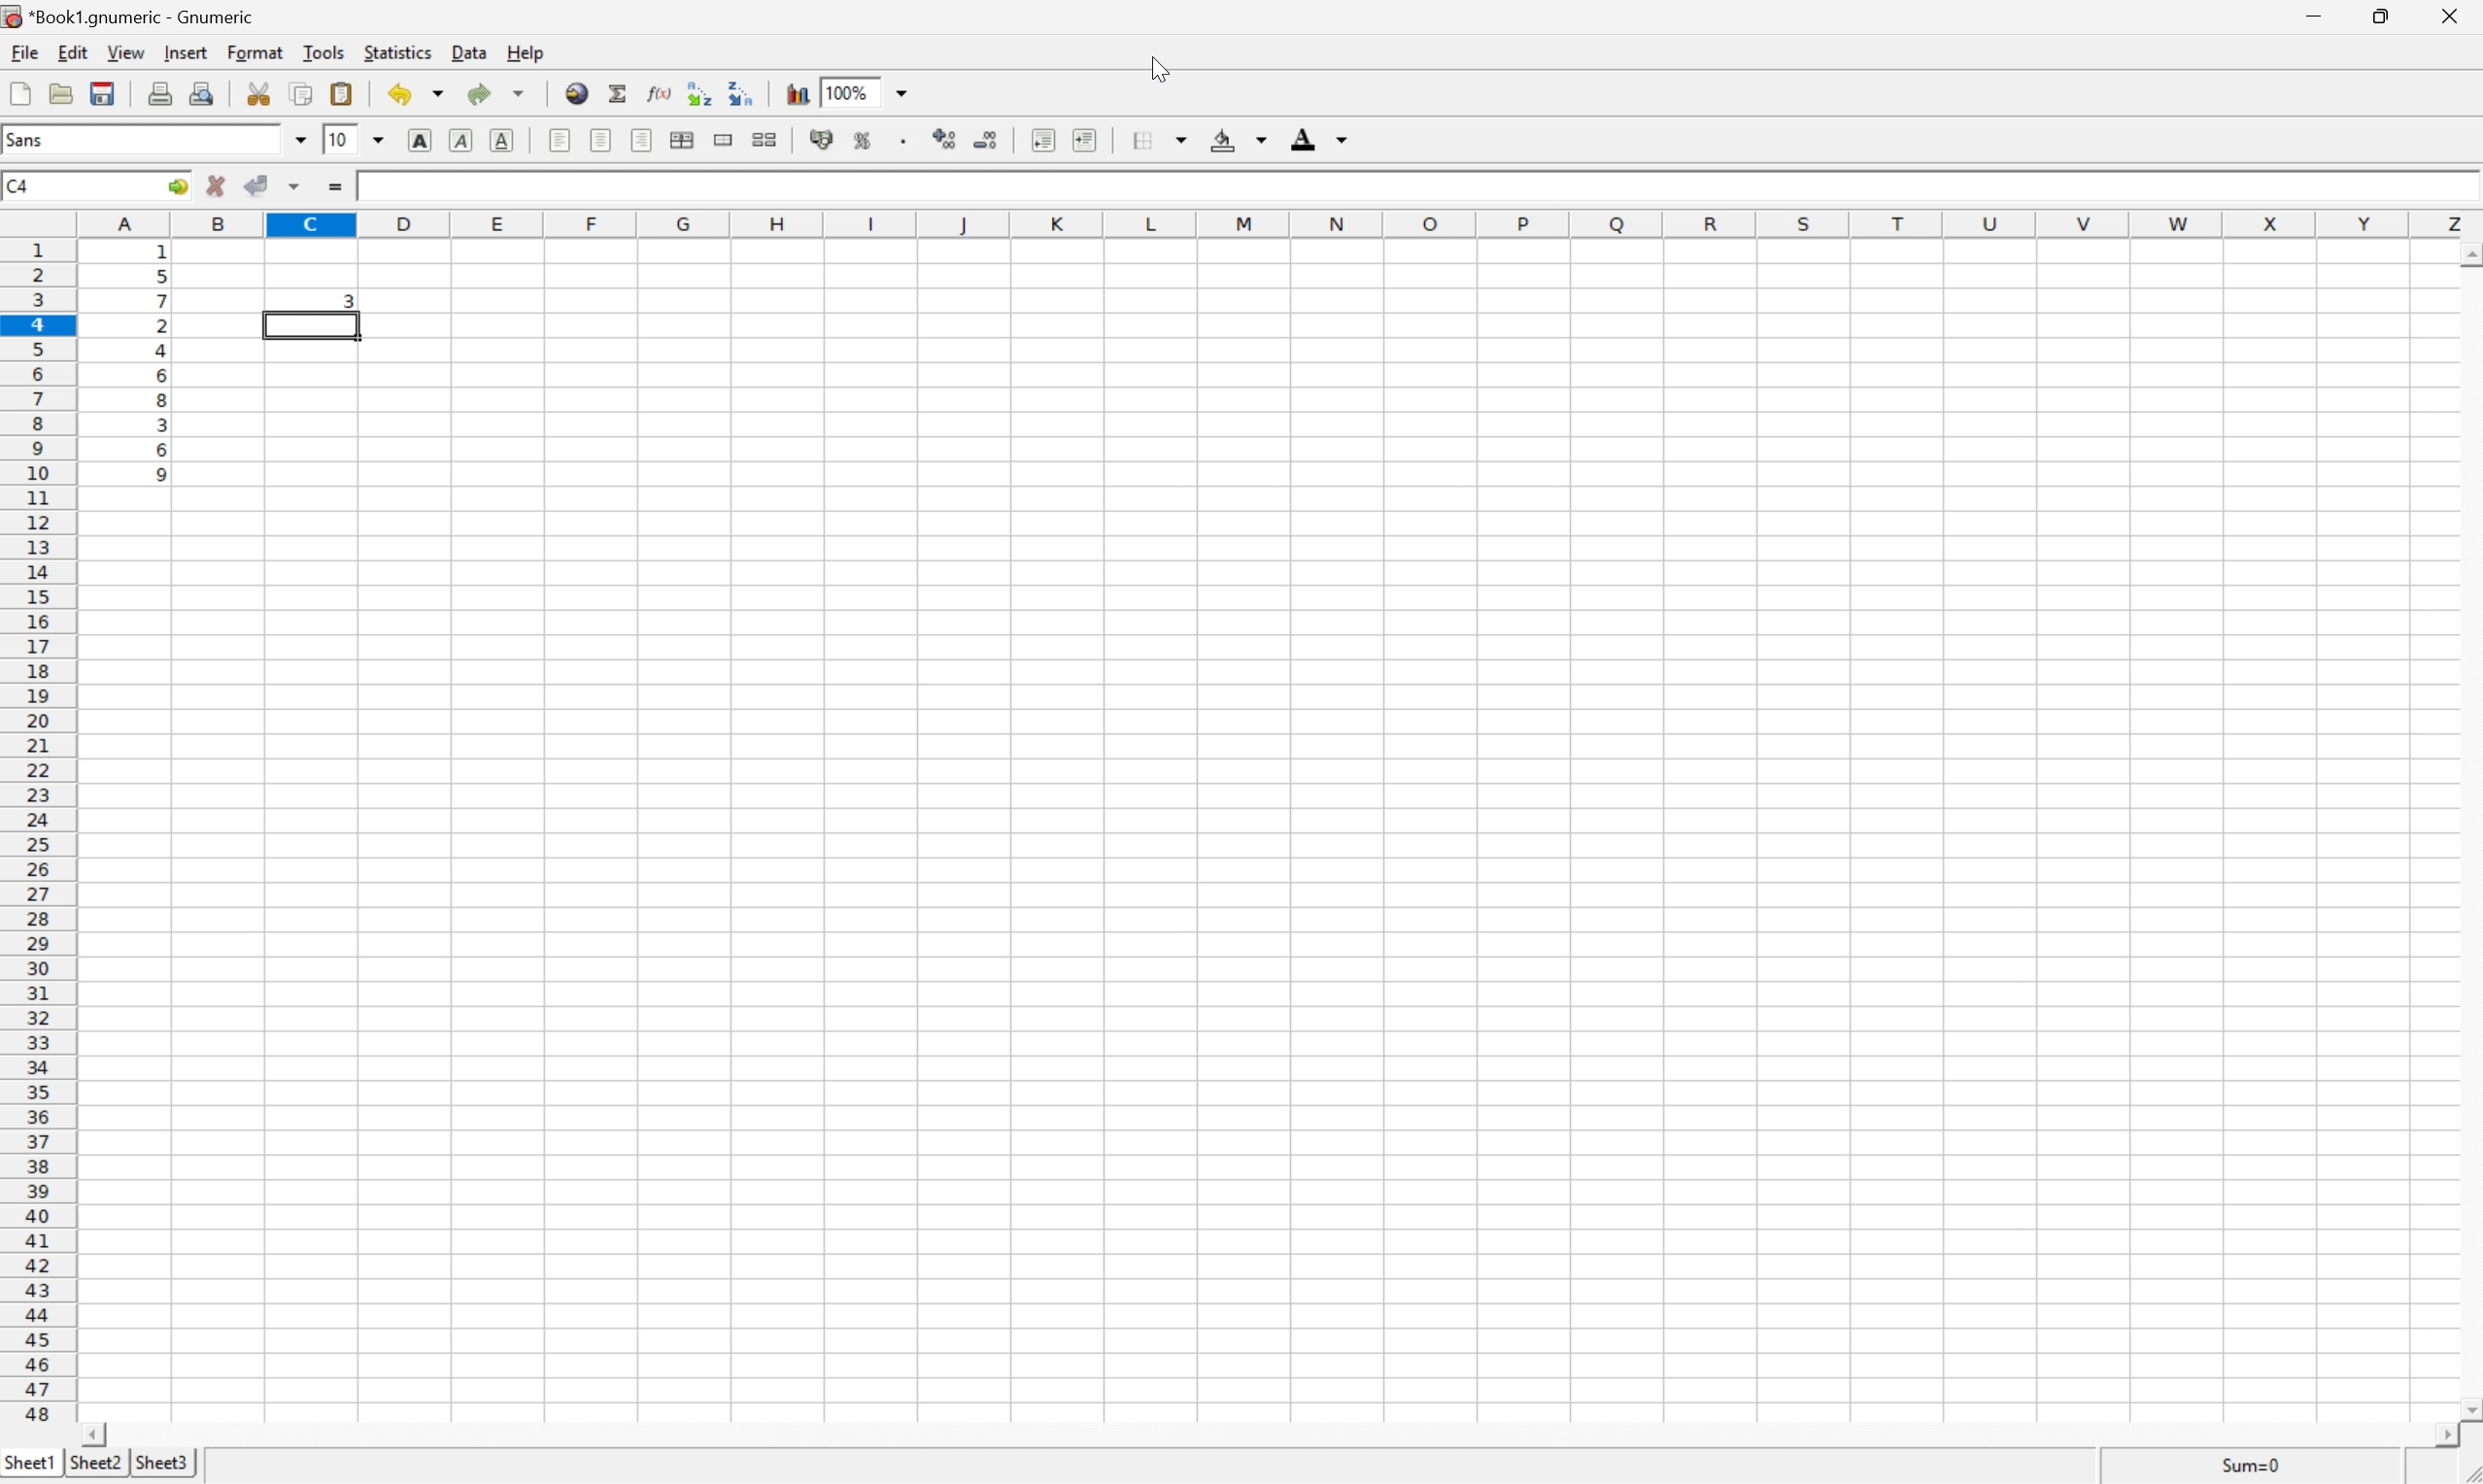 This screenshot has height=1484, width=2483. What do you see at coordinates (644, 142) in the screenshot?
I see `align left` at bounding box center [644, 142].